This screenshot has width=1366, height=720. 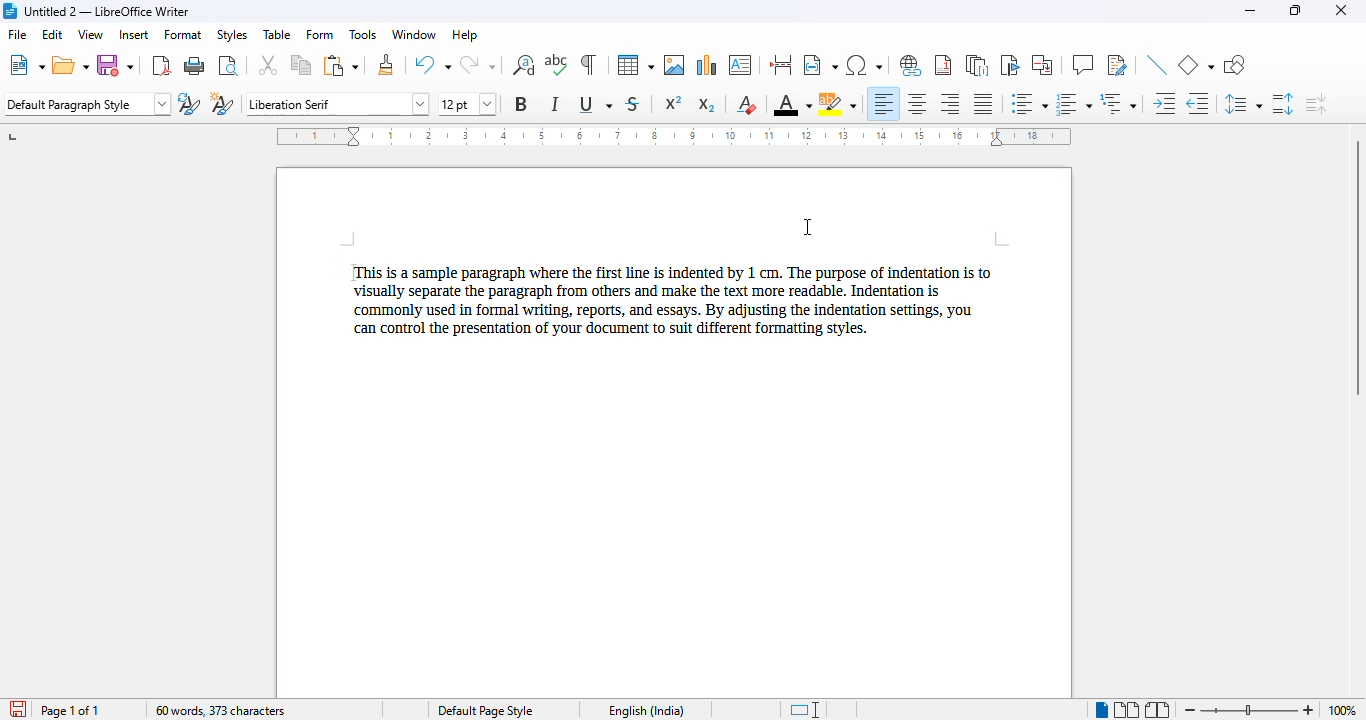 What do you see at coordinates (362, 34) in the screenshot?
I see `tools` at bounding box center [362, 34].